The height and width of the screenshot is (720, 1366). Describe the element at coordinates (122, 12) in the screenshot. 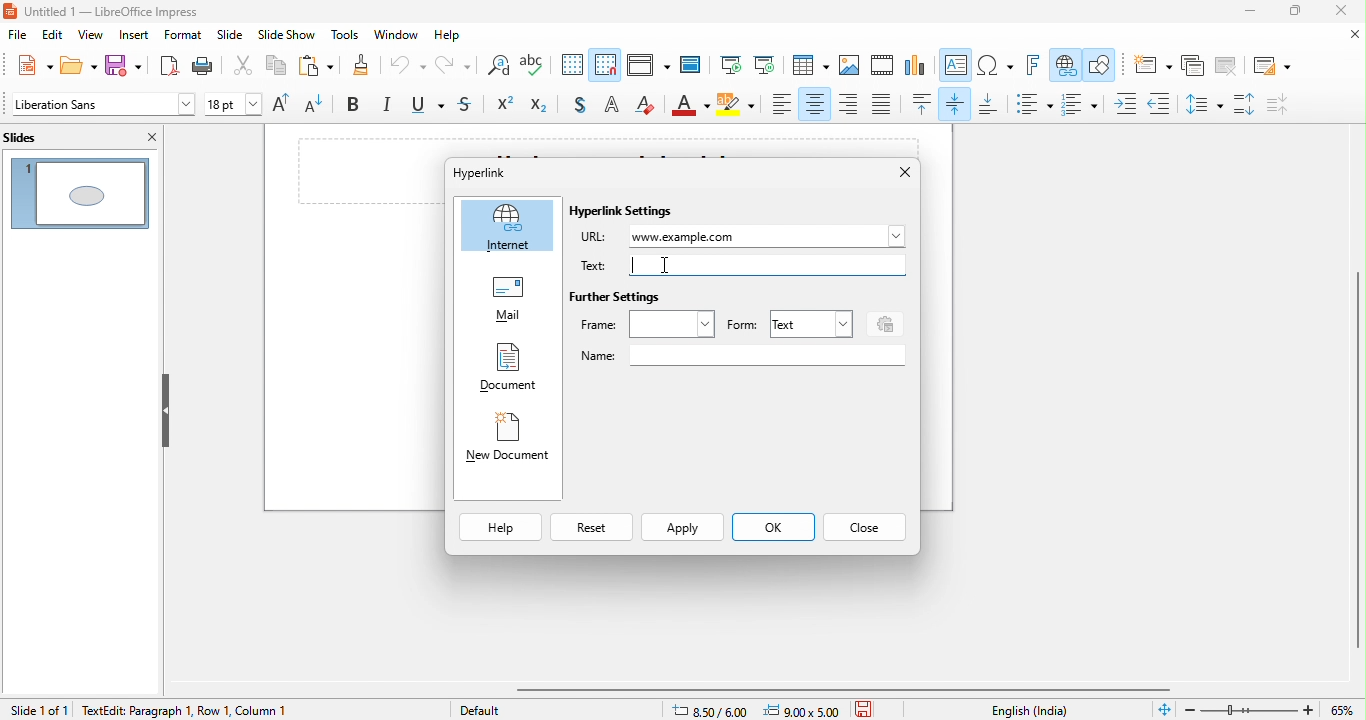

I see `untitled 1- libreoffice impress` at that location.